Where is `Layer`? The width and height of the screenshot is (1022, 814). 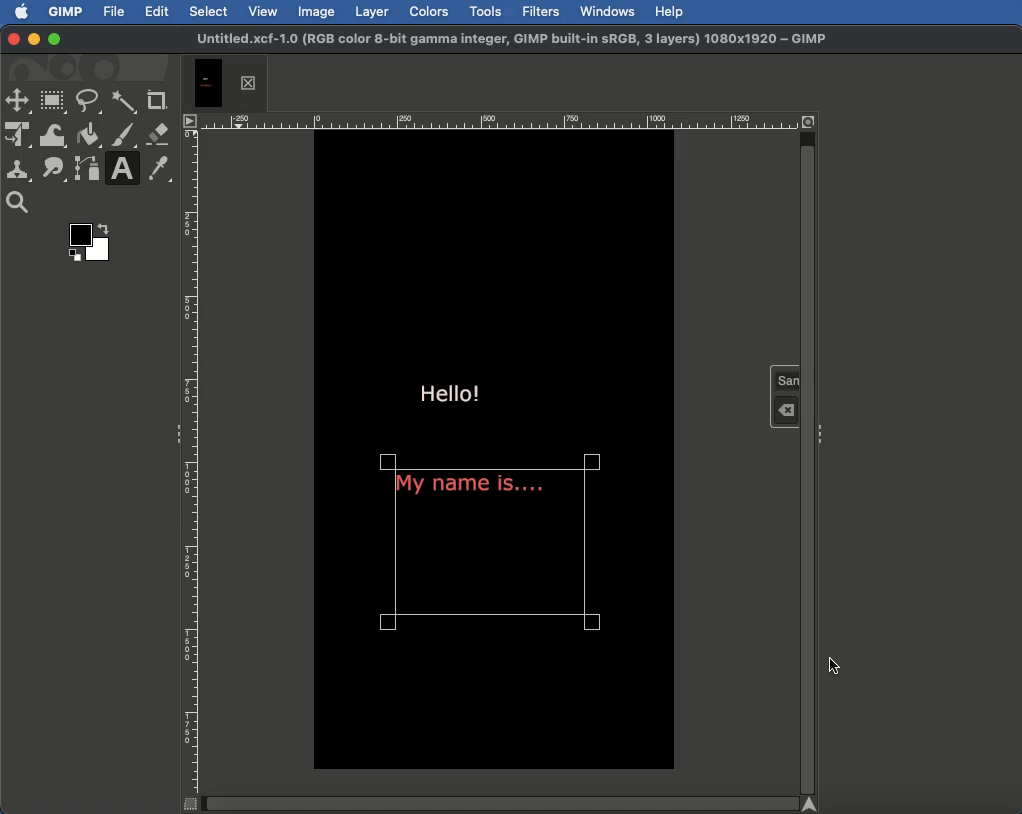 Layer is located at coordinates (373, 10).